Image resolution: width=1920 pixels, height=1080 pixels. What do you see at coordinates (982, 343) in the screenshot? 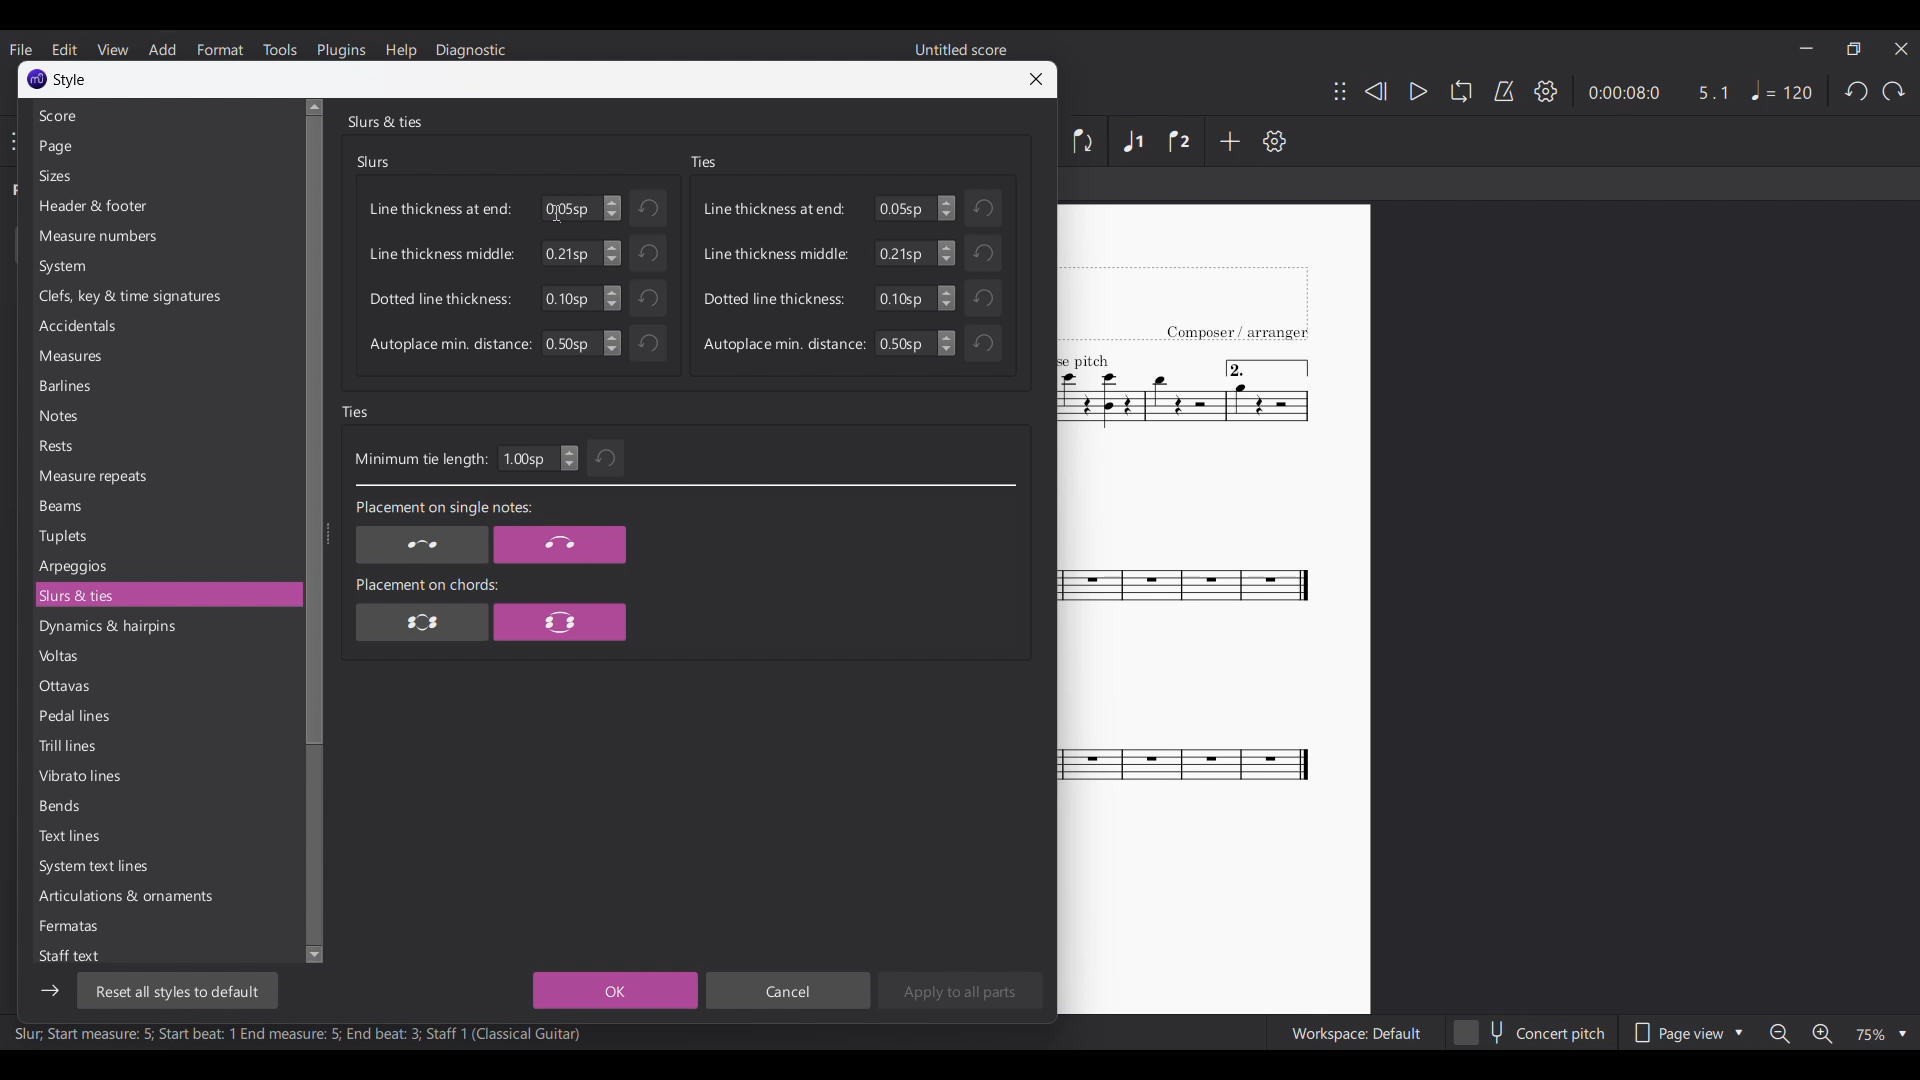
I see `Undo` at bounding box center [982, 343].